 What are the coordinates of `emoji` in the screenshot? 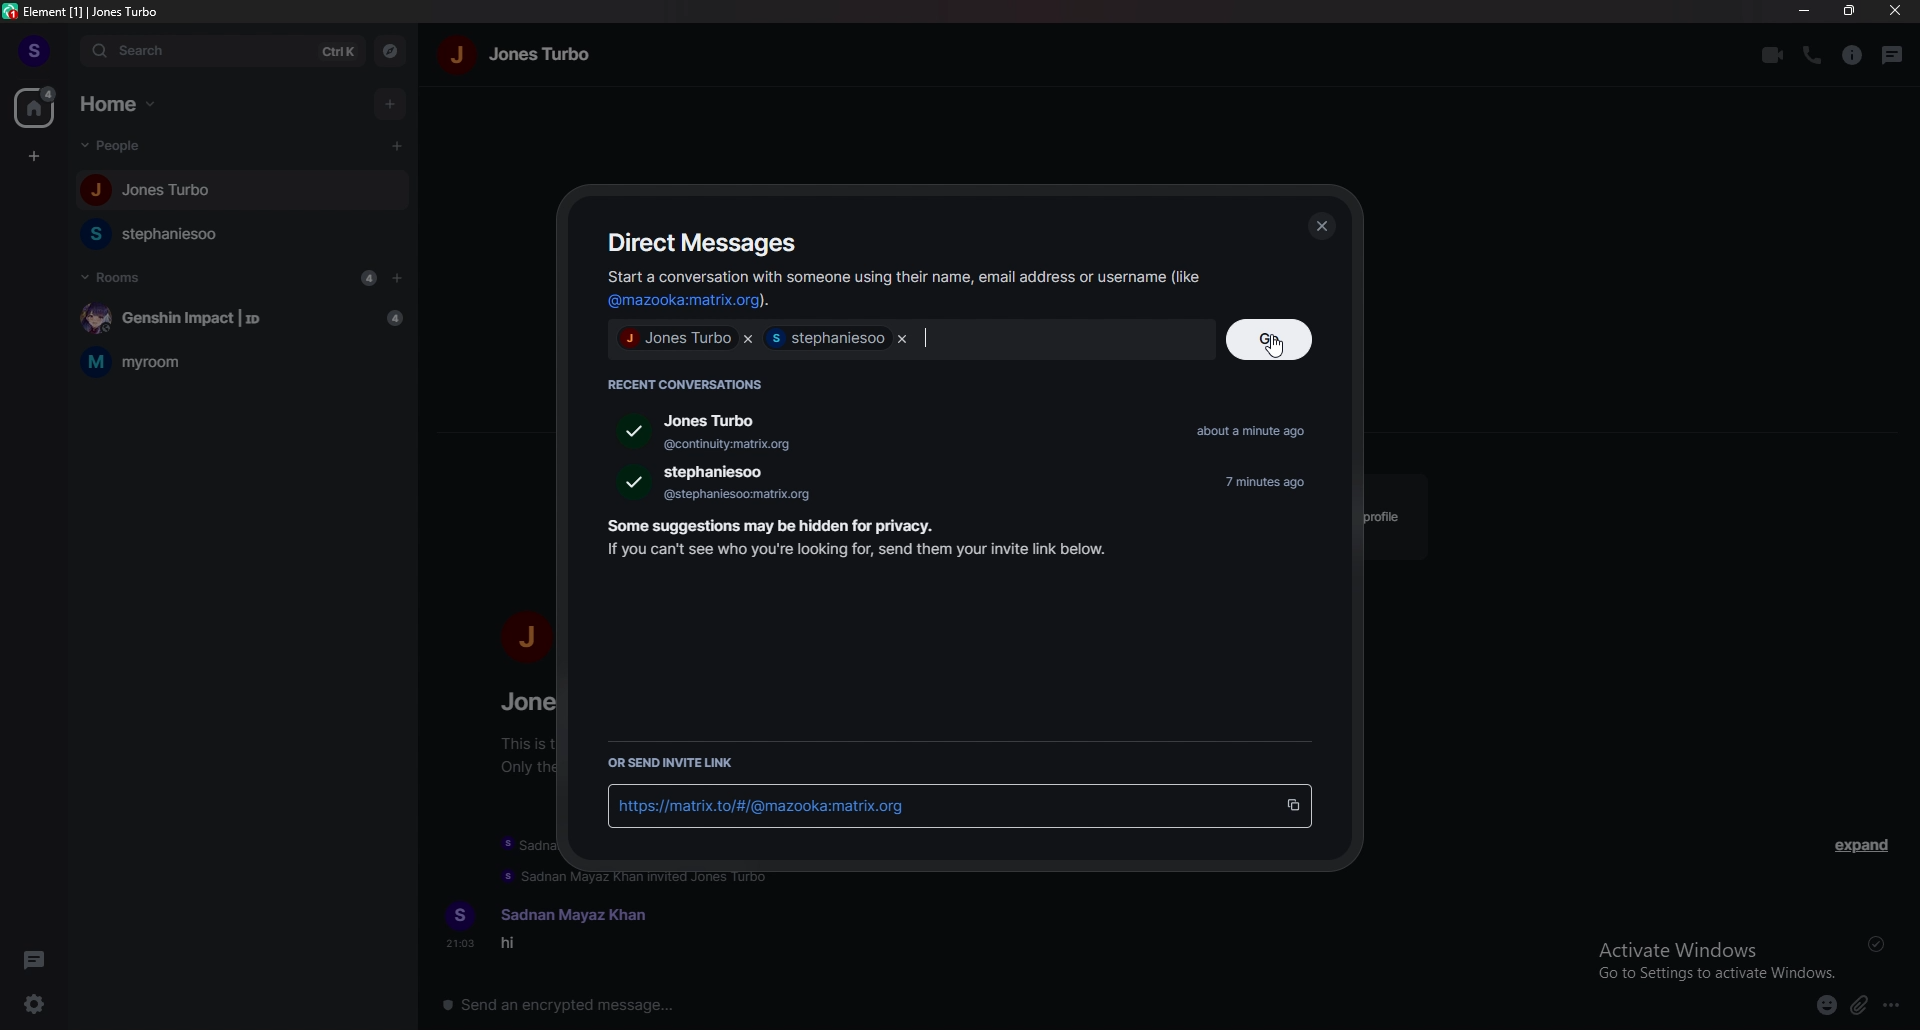 It's located at (1826, 1006).